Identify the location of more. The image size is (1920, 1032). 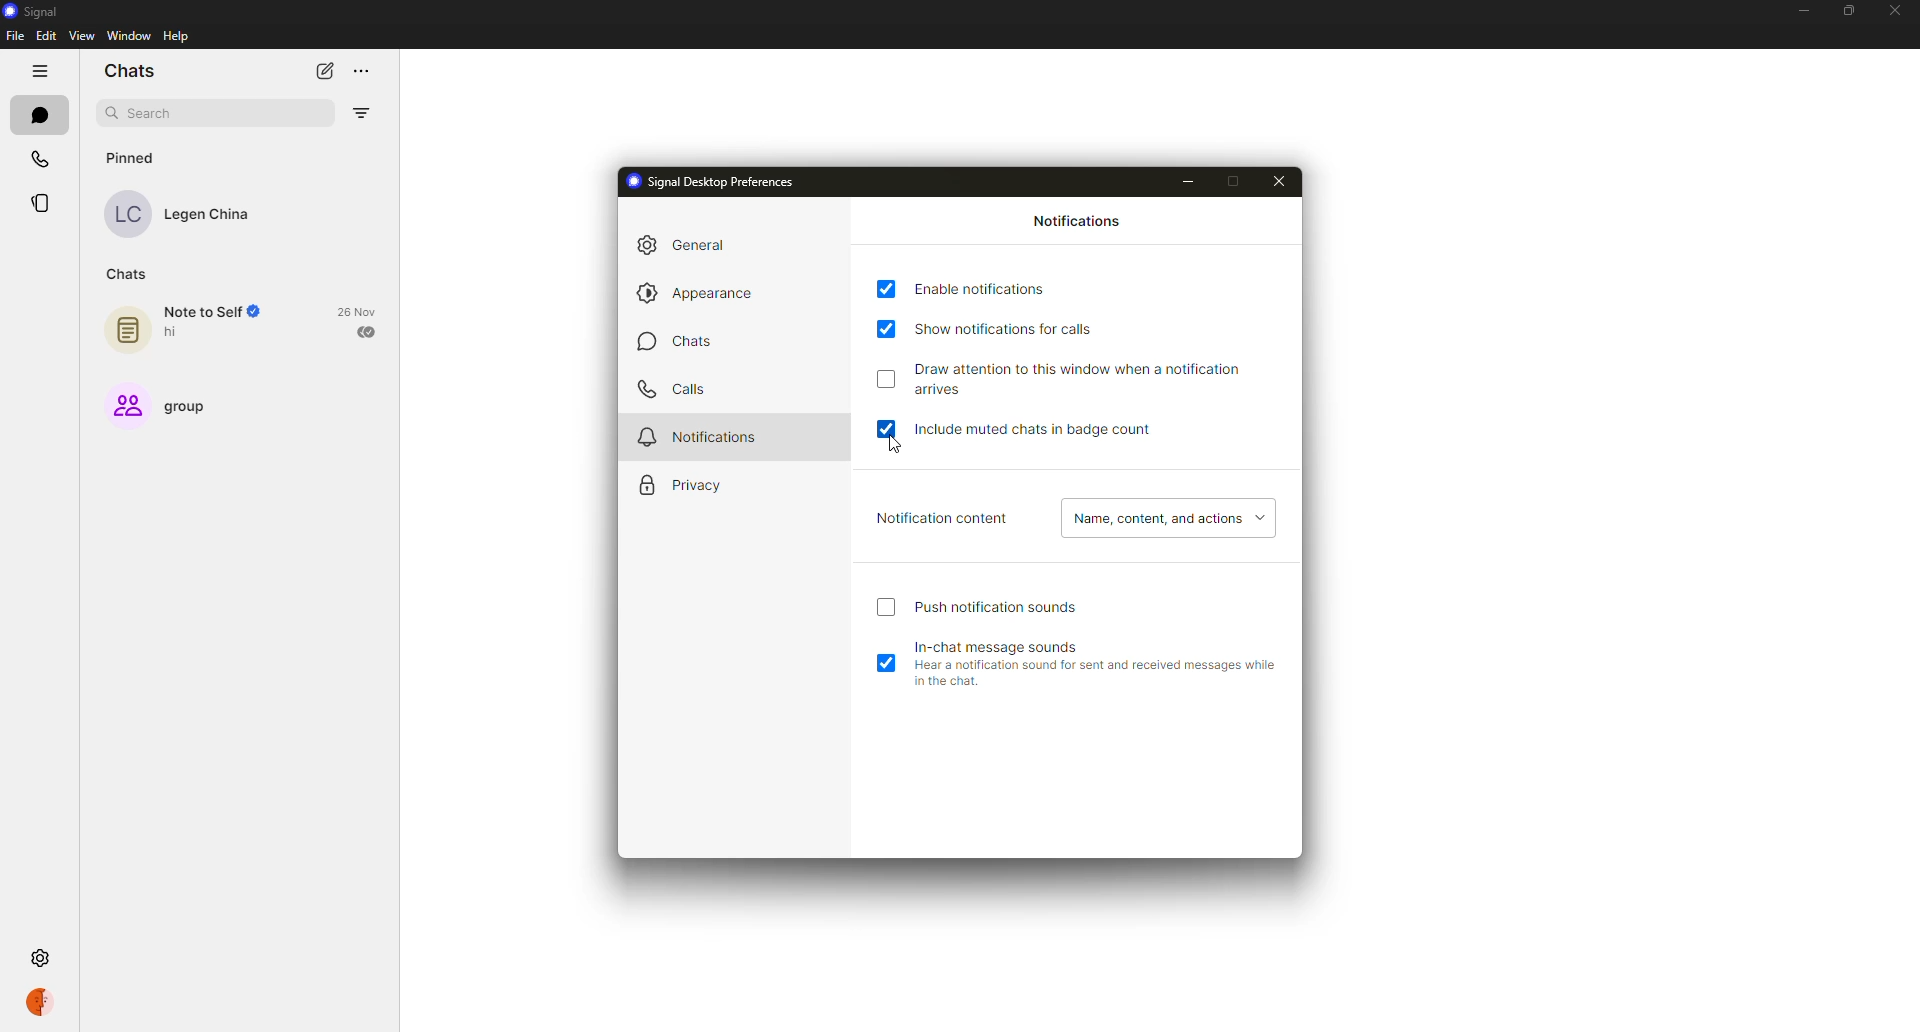
(363, 72).